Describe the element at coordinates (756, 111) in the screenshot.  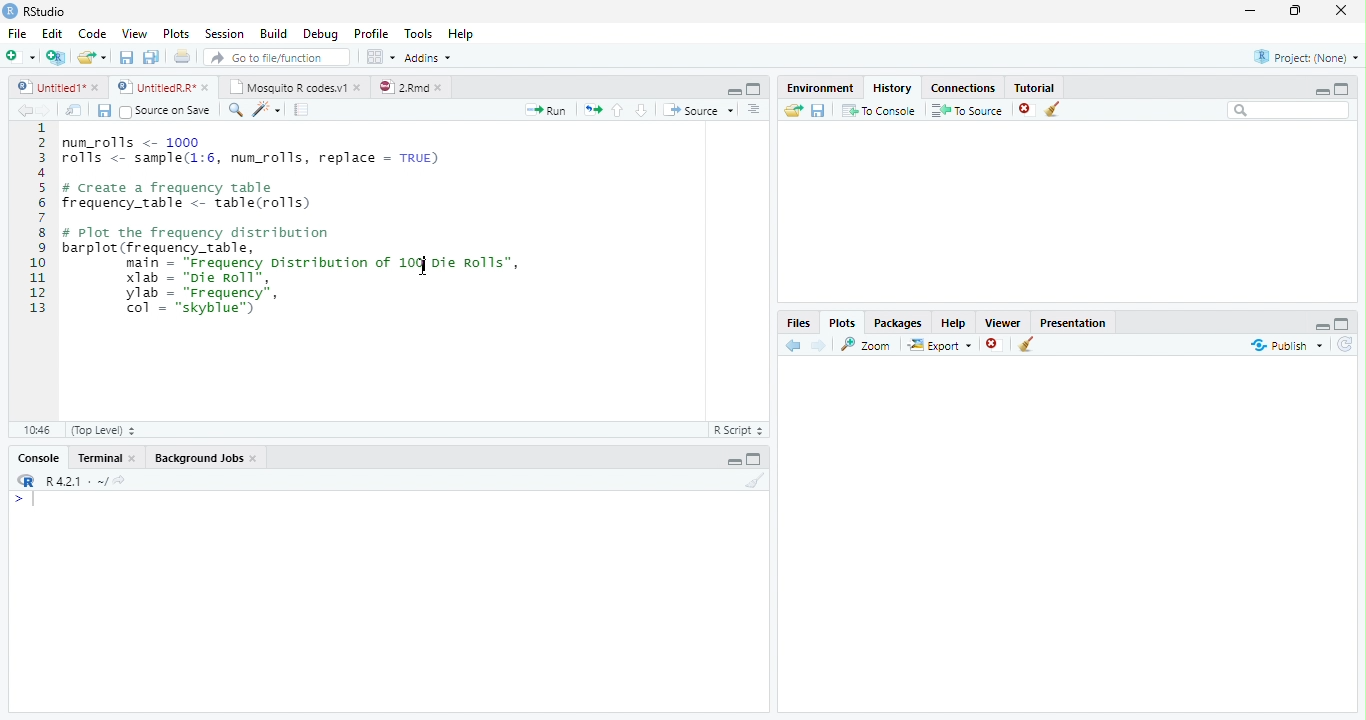
I see `List` at that location.